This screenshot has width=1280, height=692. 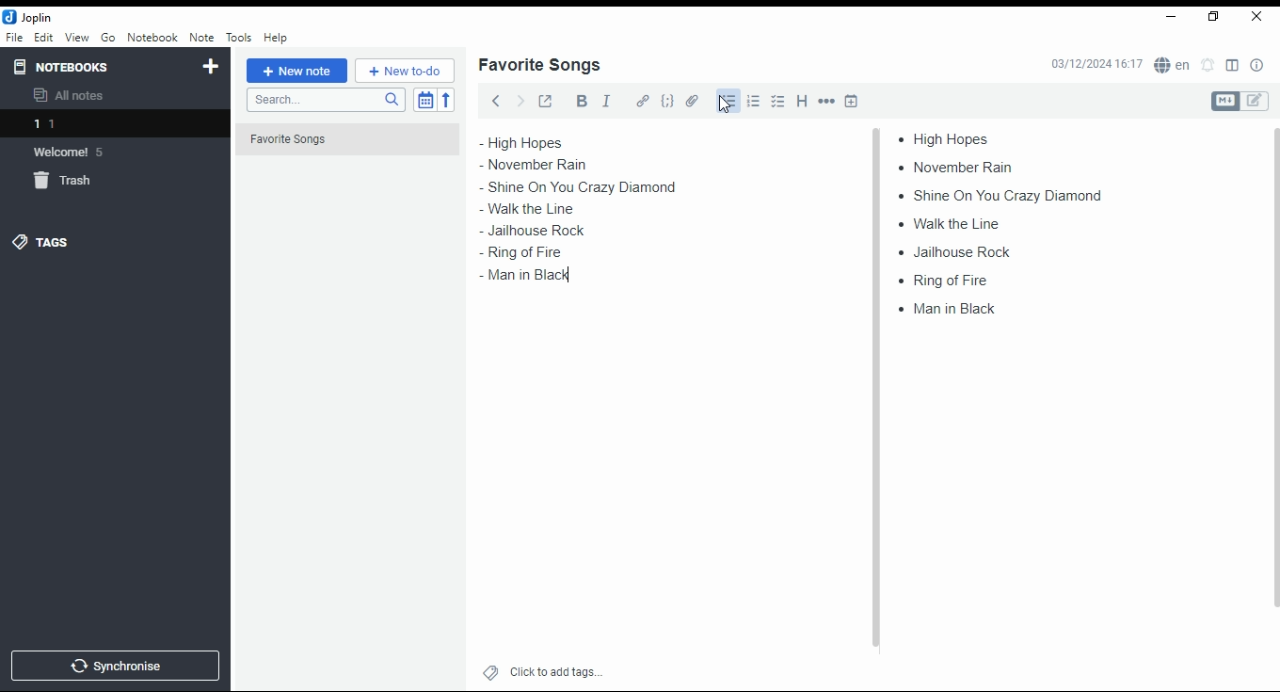 I want to click on shine on you crazy diamond, so click(x=584, y=187).